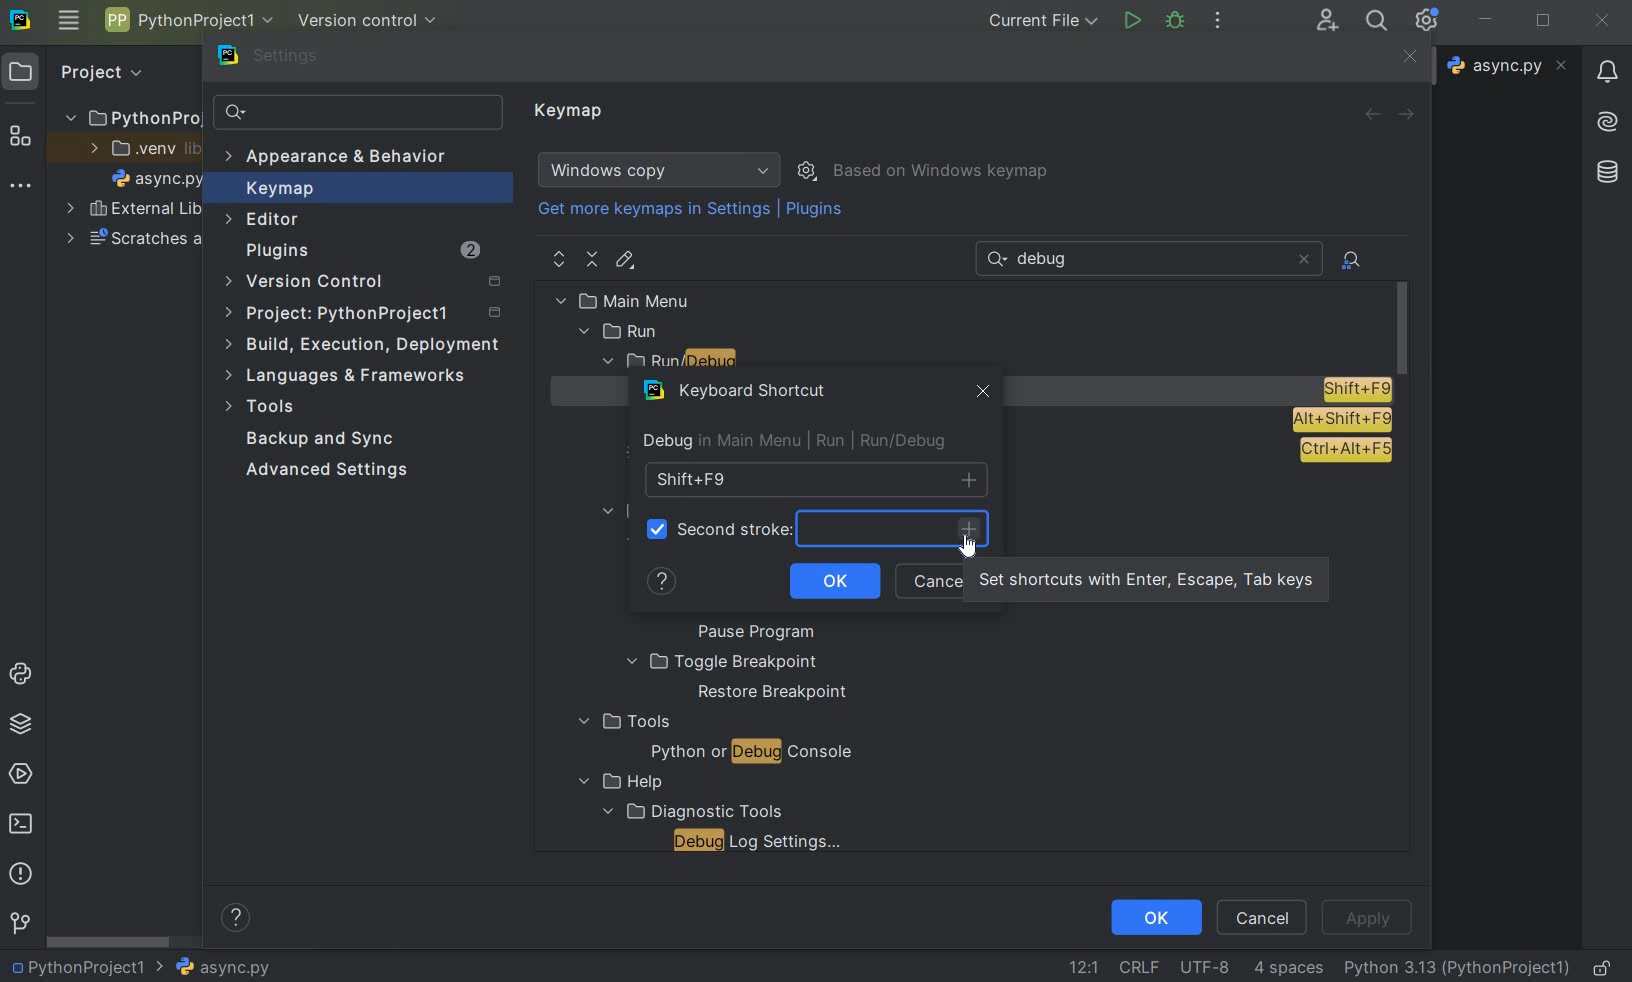 This screenshot has width=1632, height=982. Describe the element at coordinates (560, 260) in the screenshot. I see `expand all` at that location.